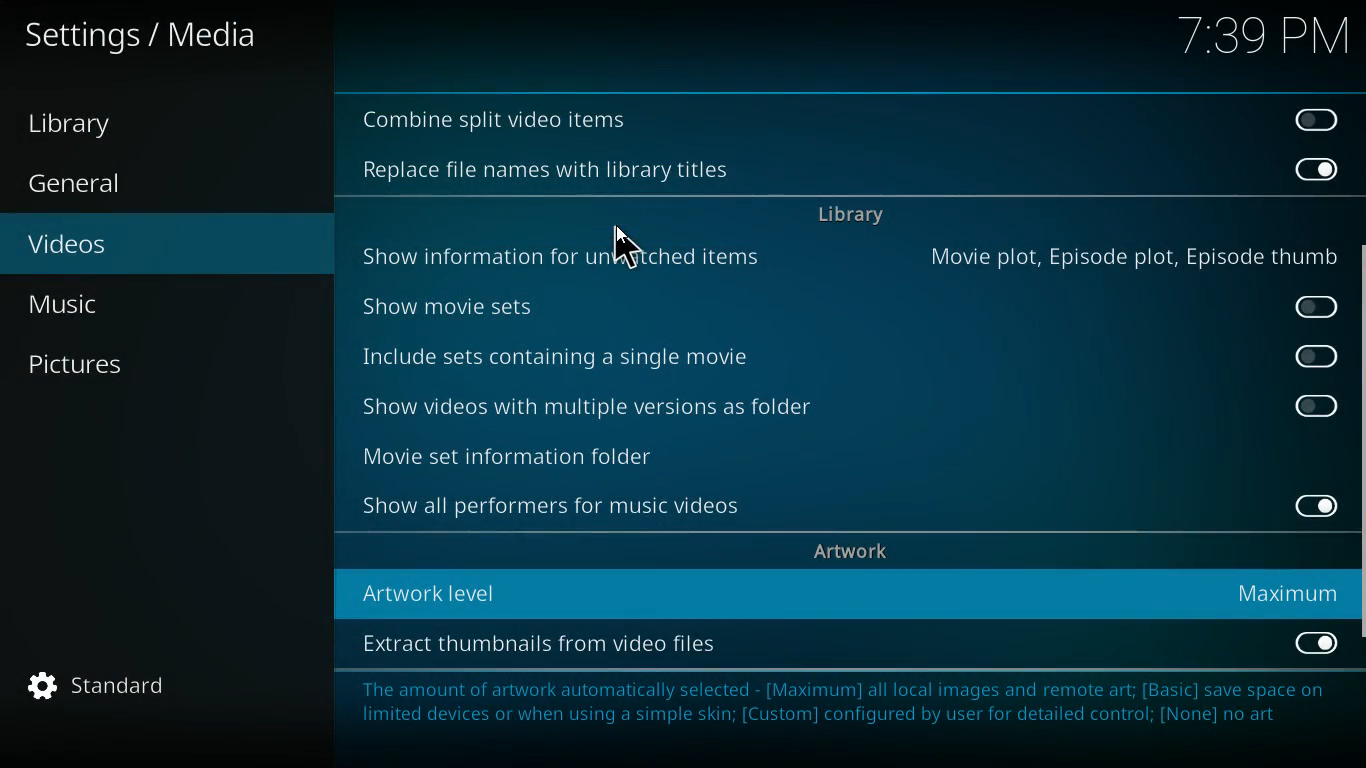 This screenshot has height=768, width=1366. I want to click on videos, so click(150, 246).